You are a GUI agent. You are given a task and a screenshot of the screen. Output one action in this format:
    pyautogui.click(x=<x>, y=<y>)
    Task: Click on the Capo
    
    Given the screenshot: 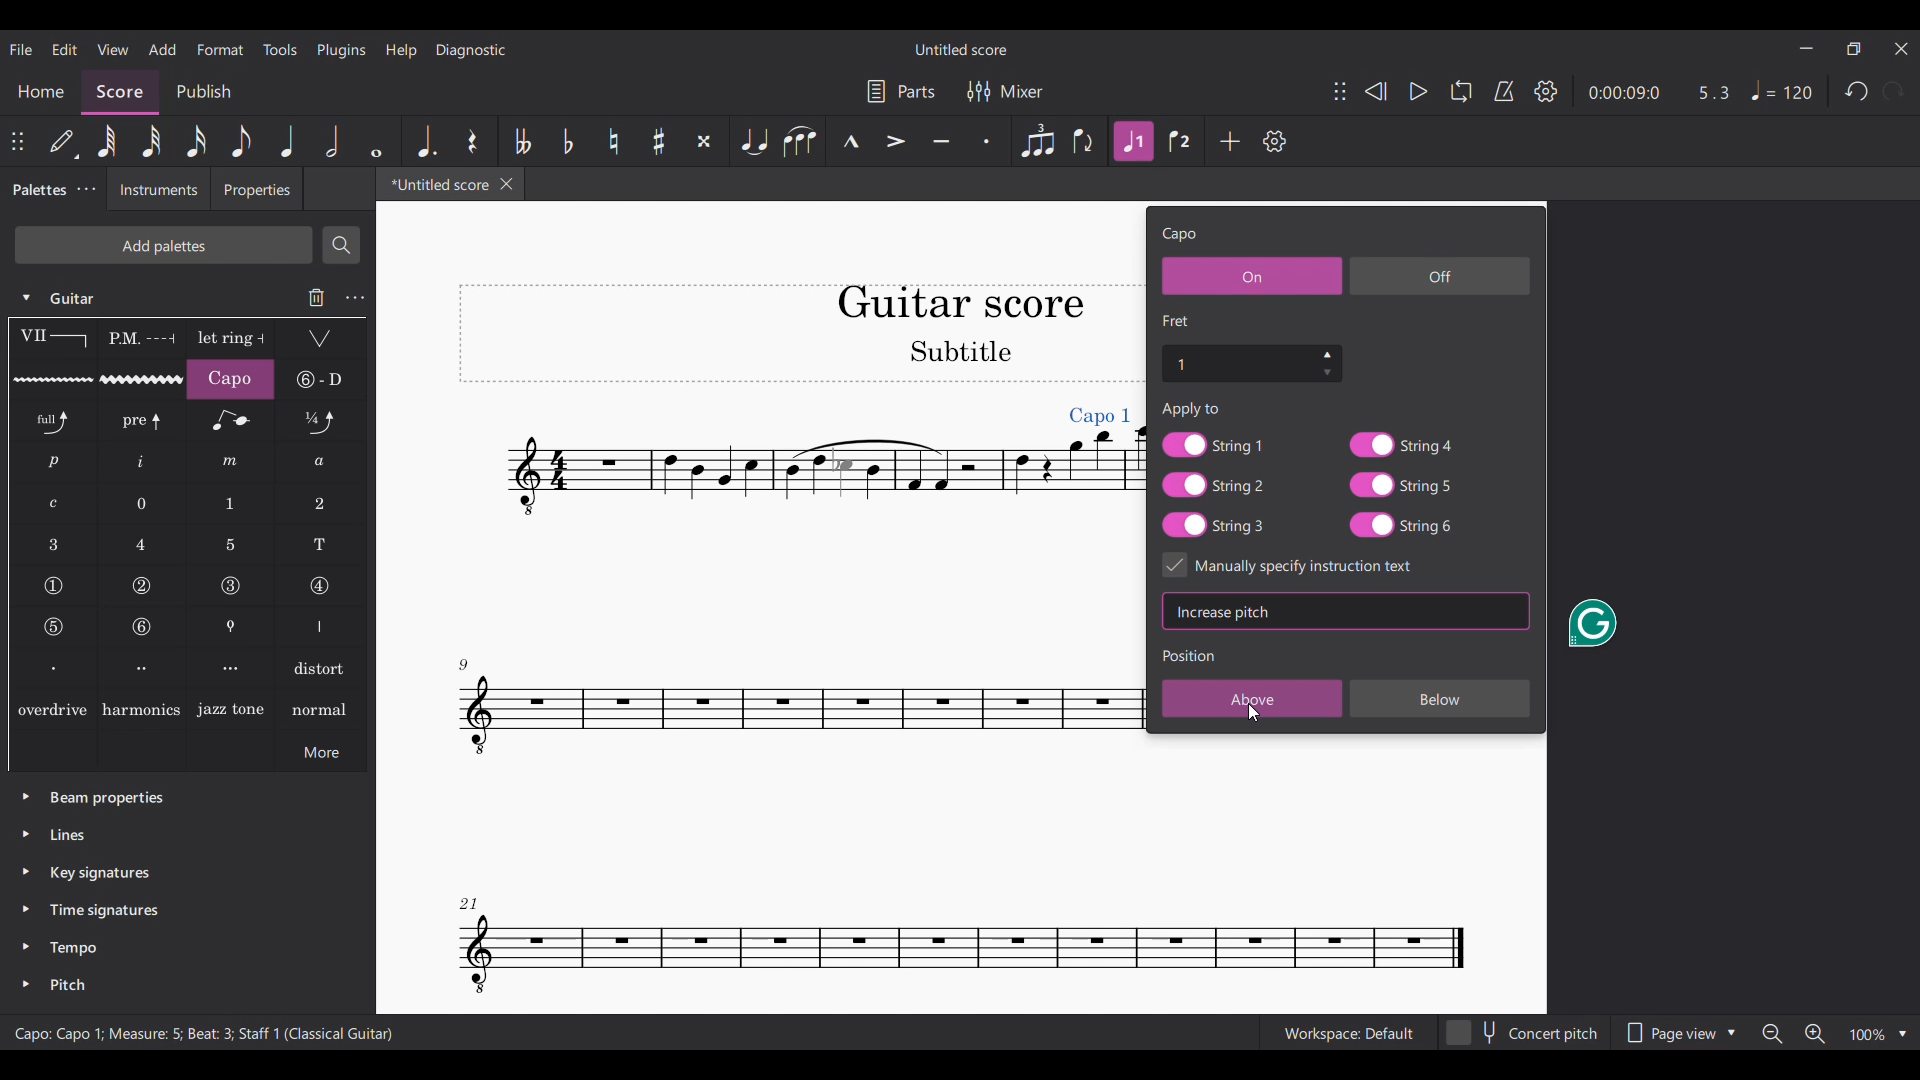 What is the action you would take?
    pyautogui.click(x=230, y=379)
    